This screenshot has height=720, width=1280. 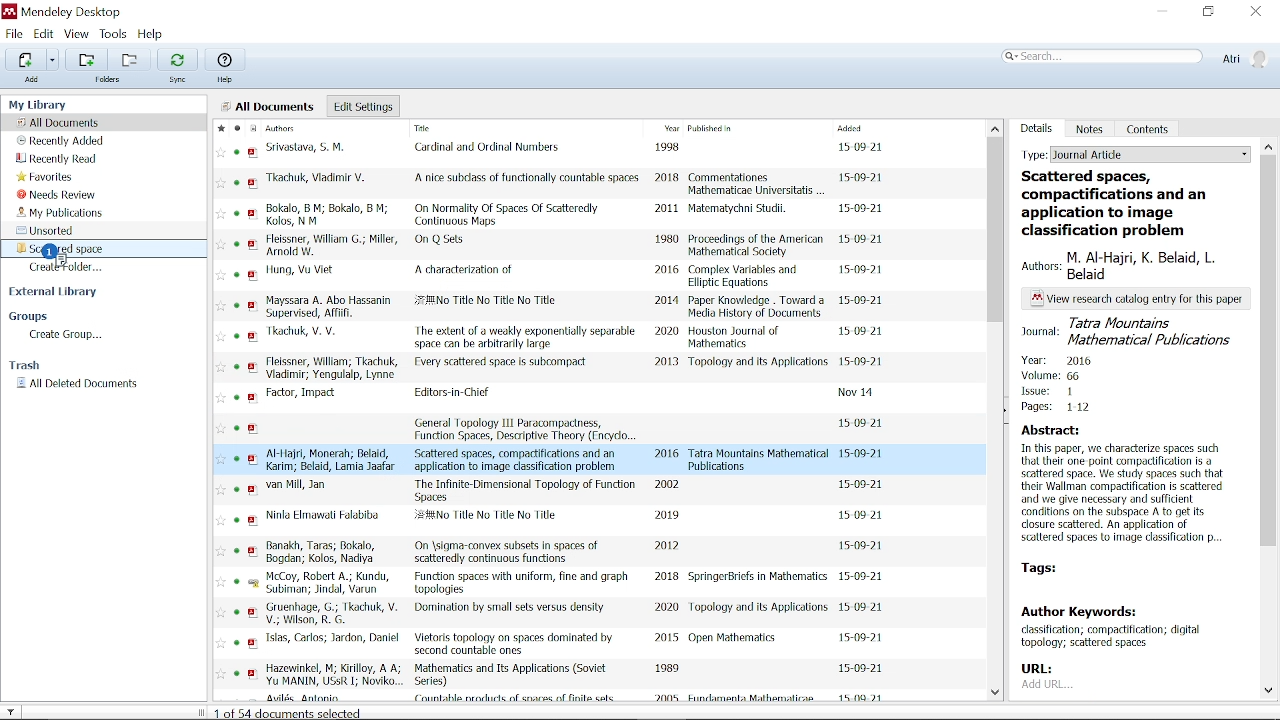 What do you see at coordinates (114, 34) in the screenshot?
I see `Tools` at bounding box center [114, 34].